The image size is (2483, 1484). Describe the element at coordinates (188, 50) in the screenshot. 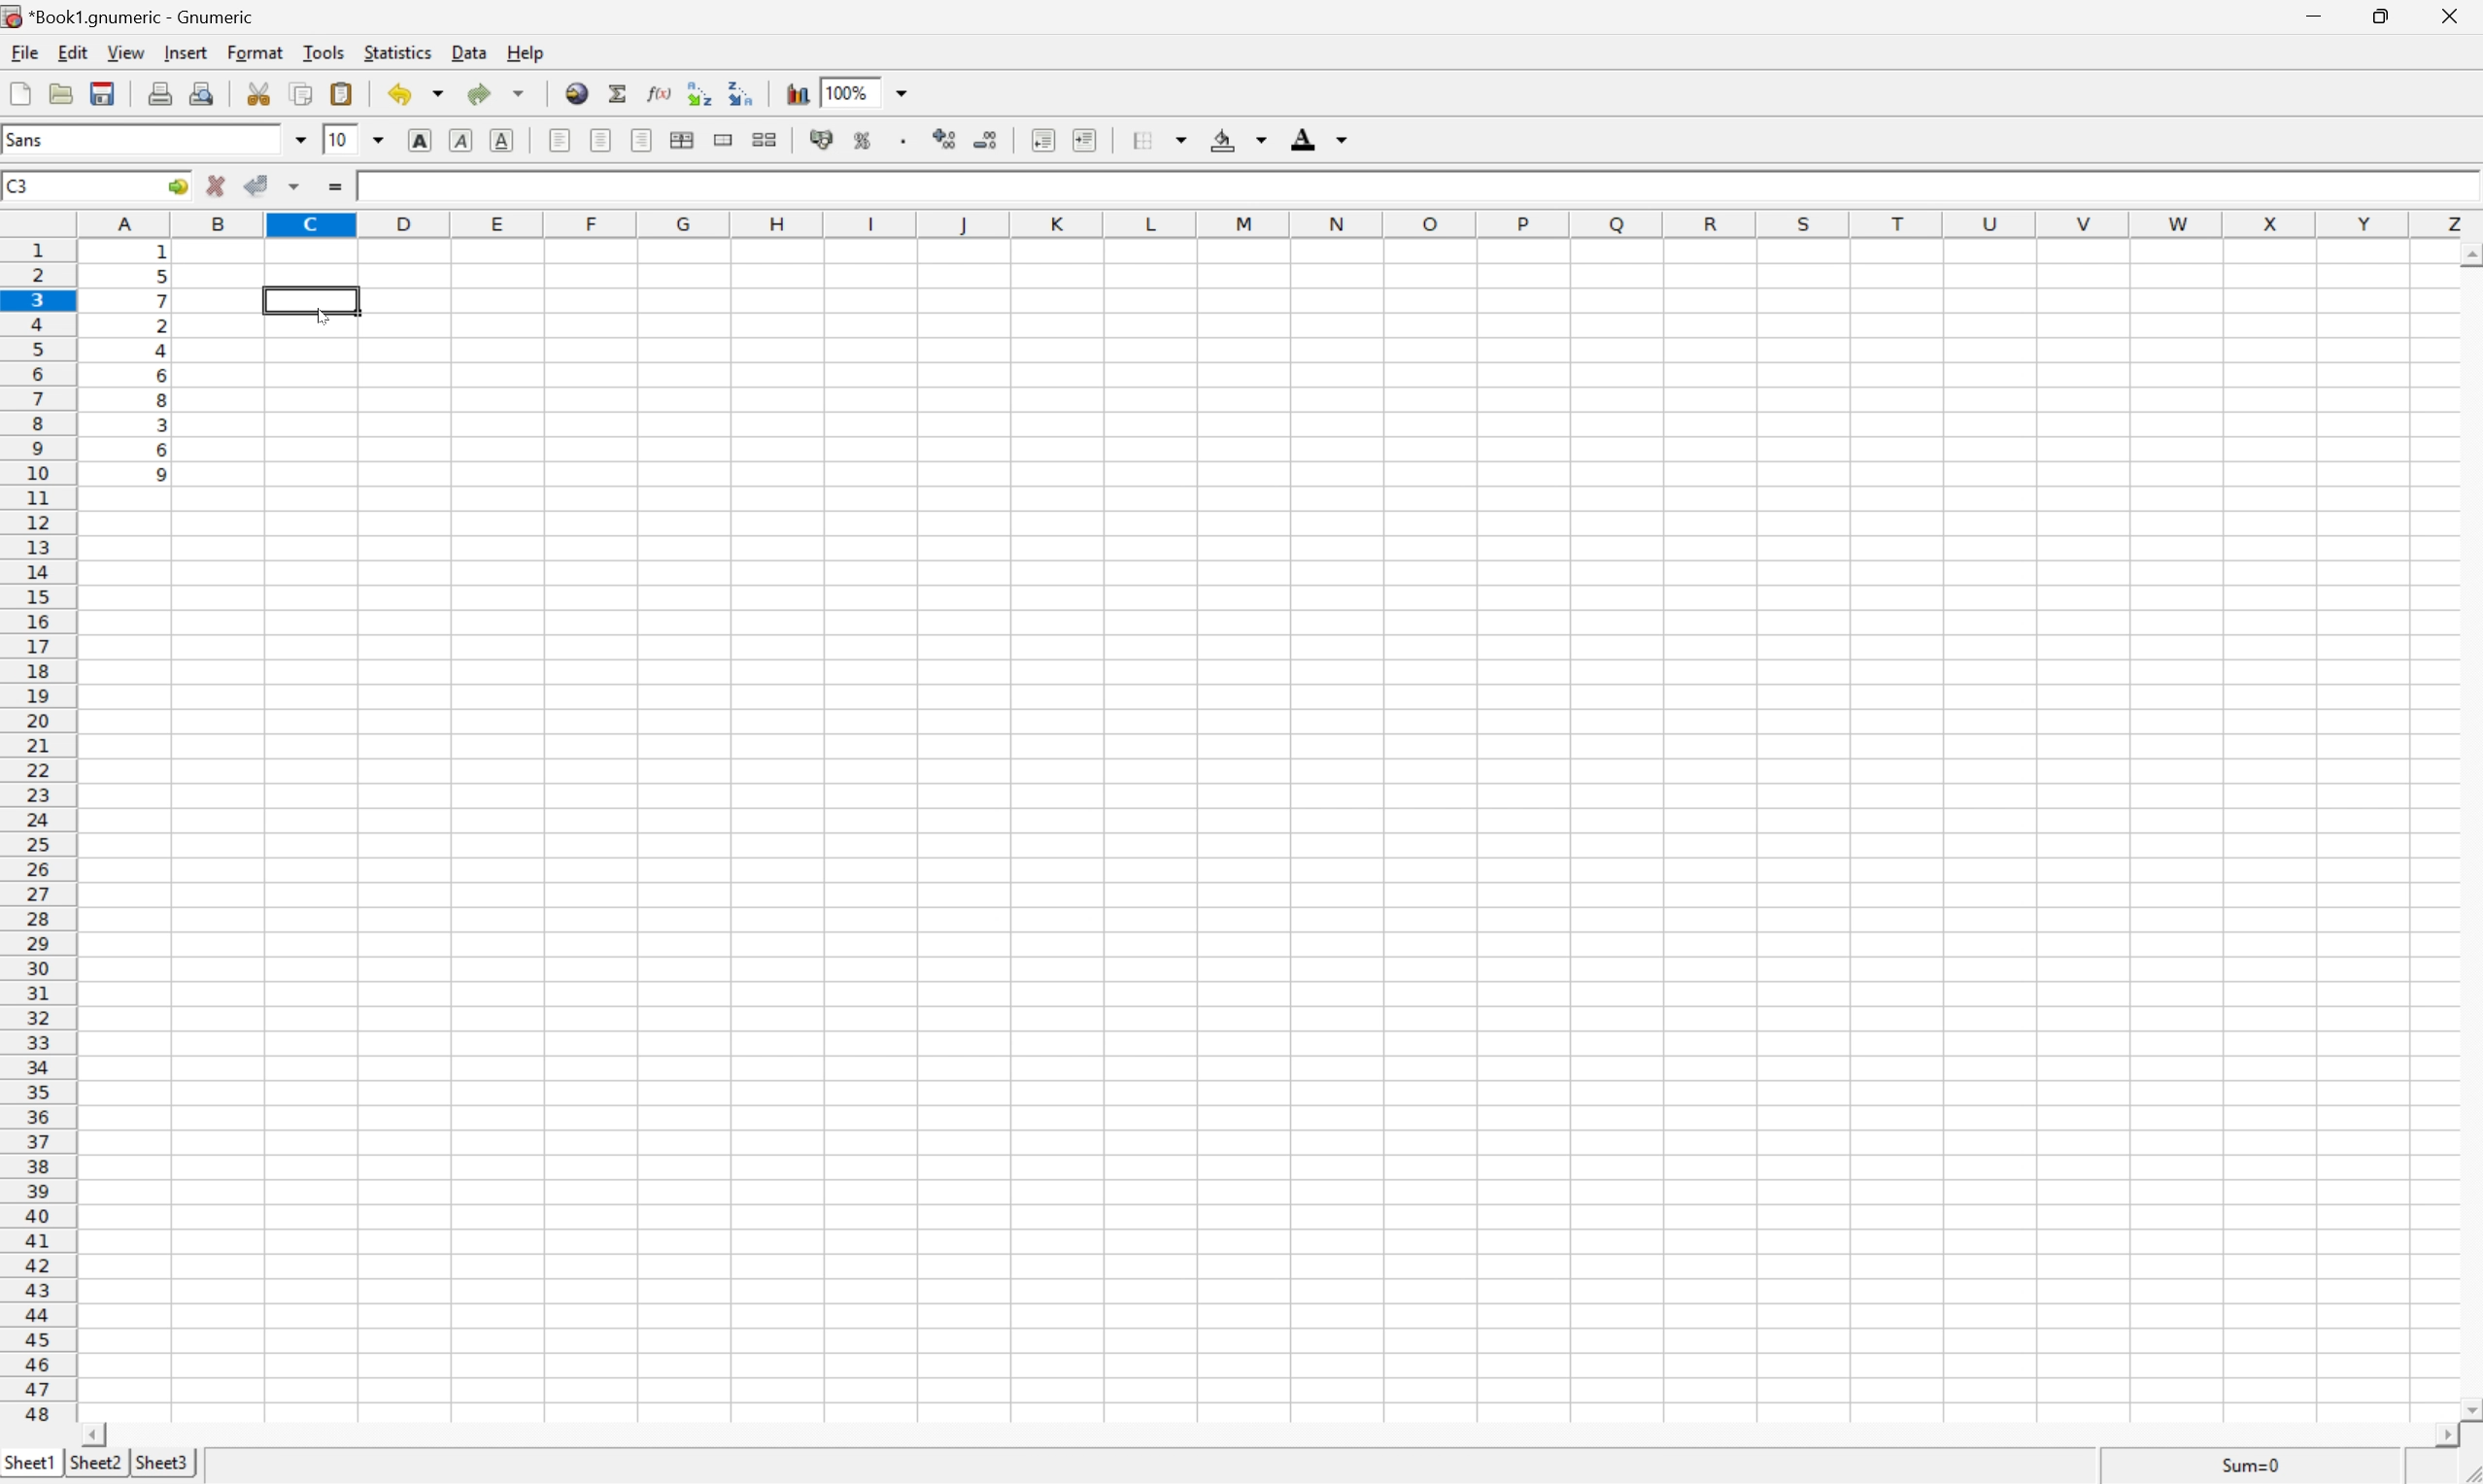

I see `insert` at that location.